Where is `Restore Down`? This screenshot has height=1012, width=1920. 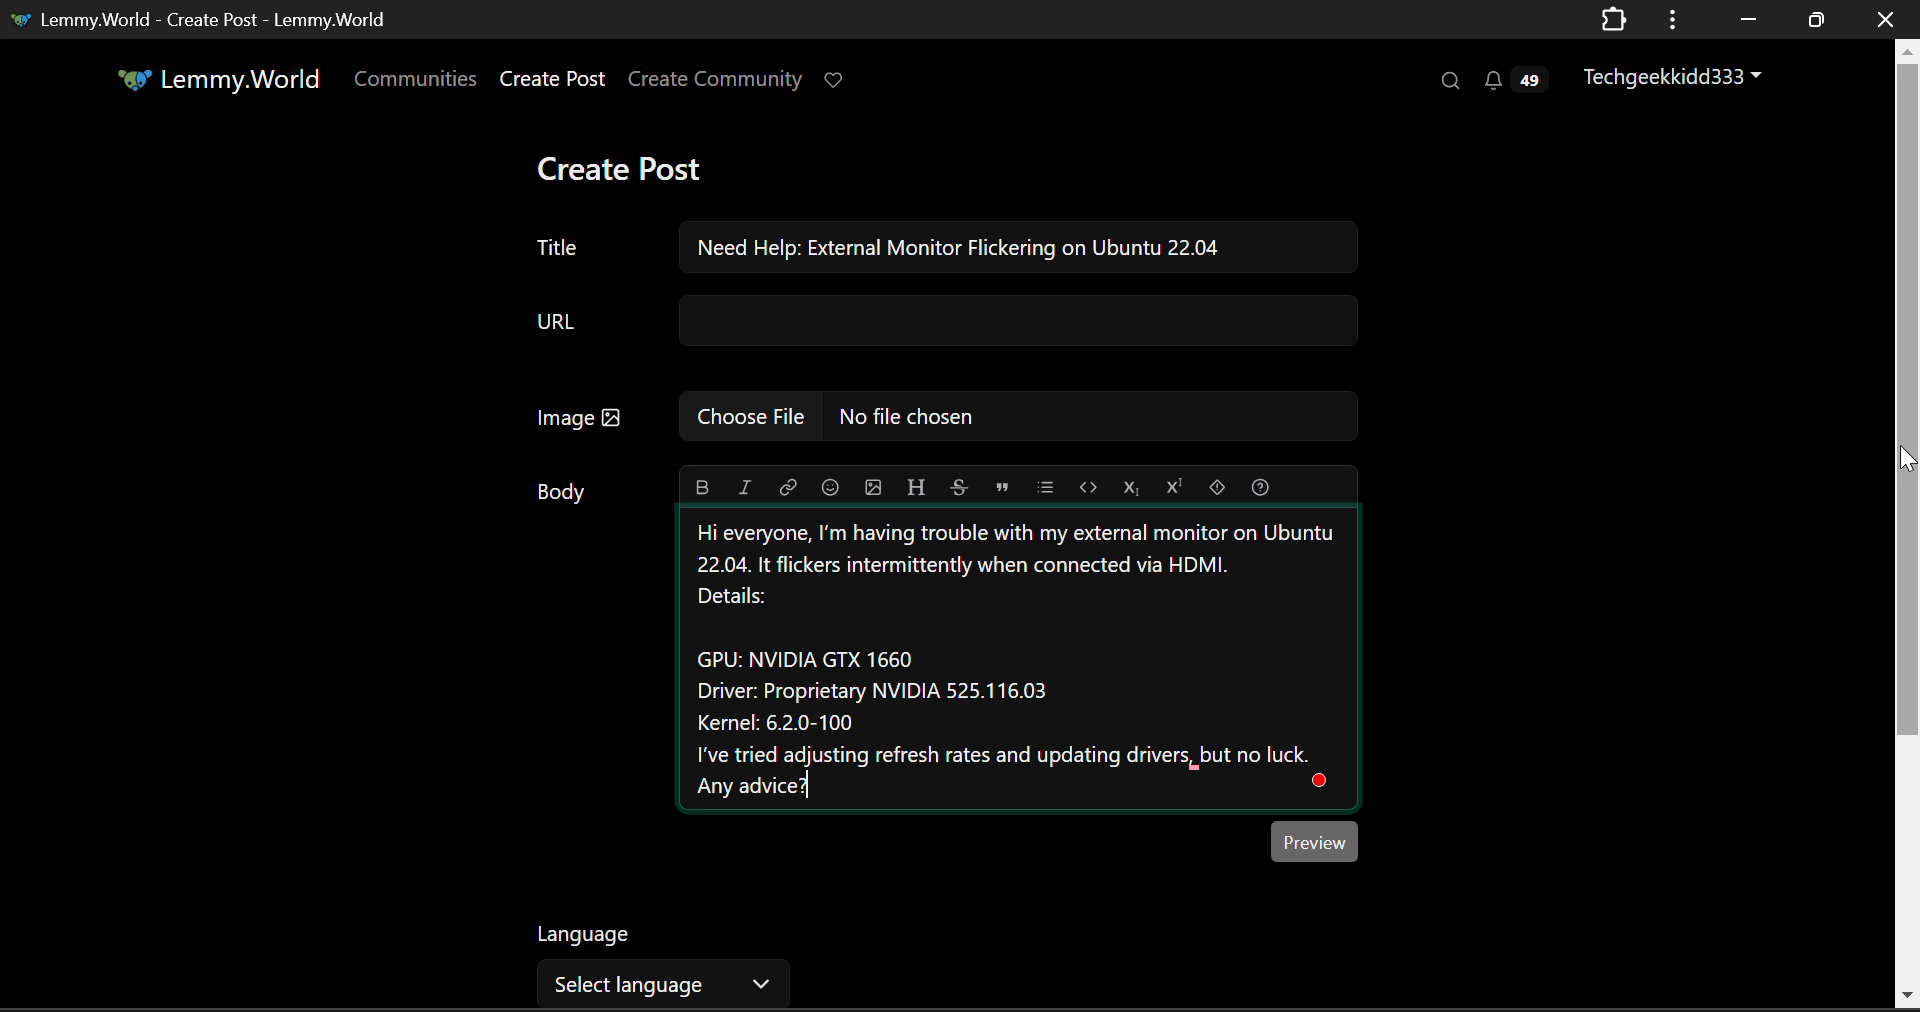 Restore Down is located at coordinates (1744, 17).